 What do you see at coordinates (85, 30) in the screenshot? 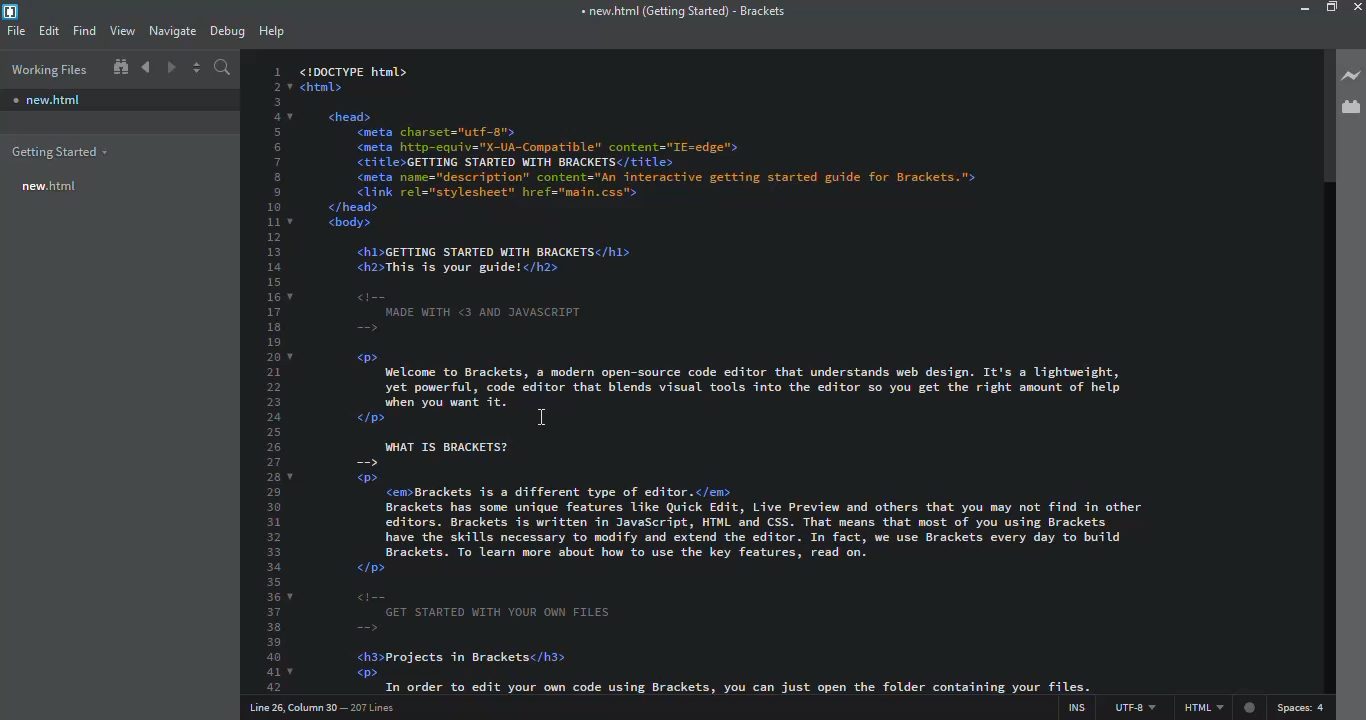
I see `find` at bounding box center [85, 30].